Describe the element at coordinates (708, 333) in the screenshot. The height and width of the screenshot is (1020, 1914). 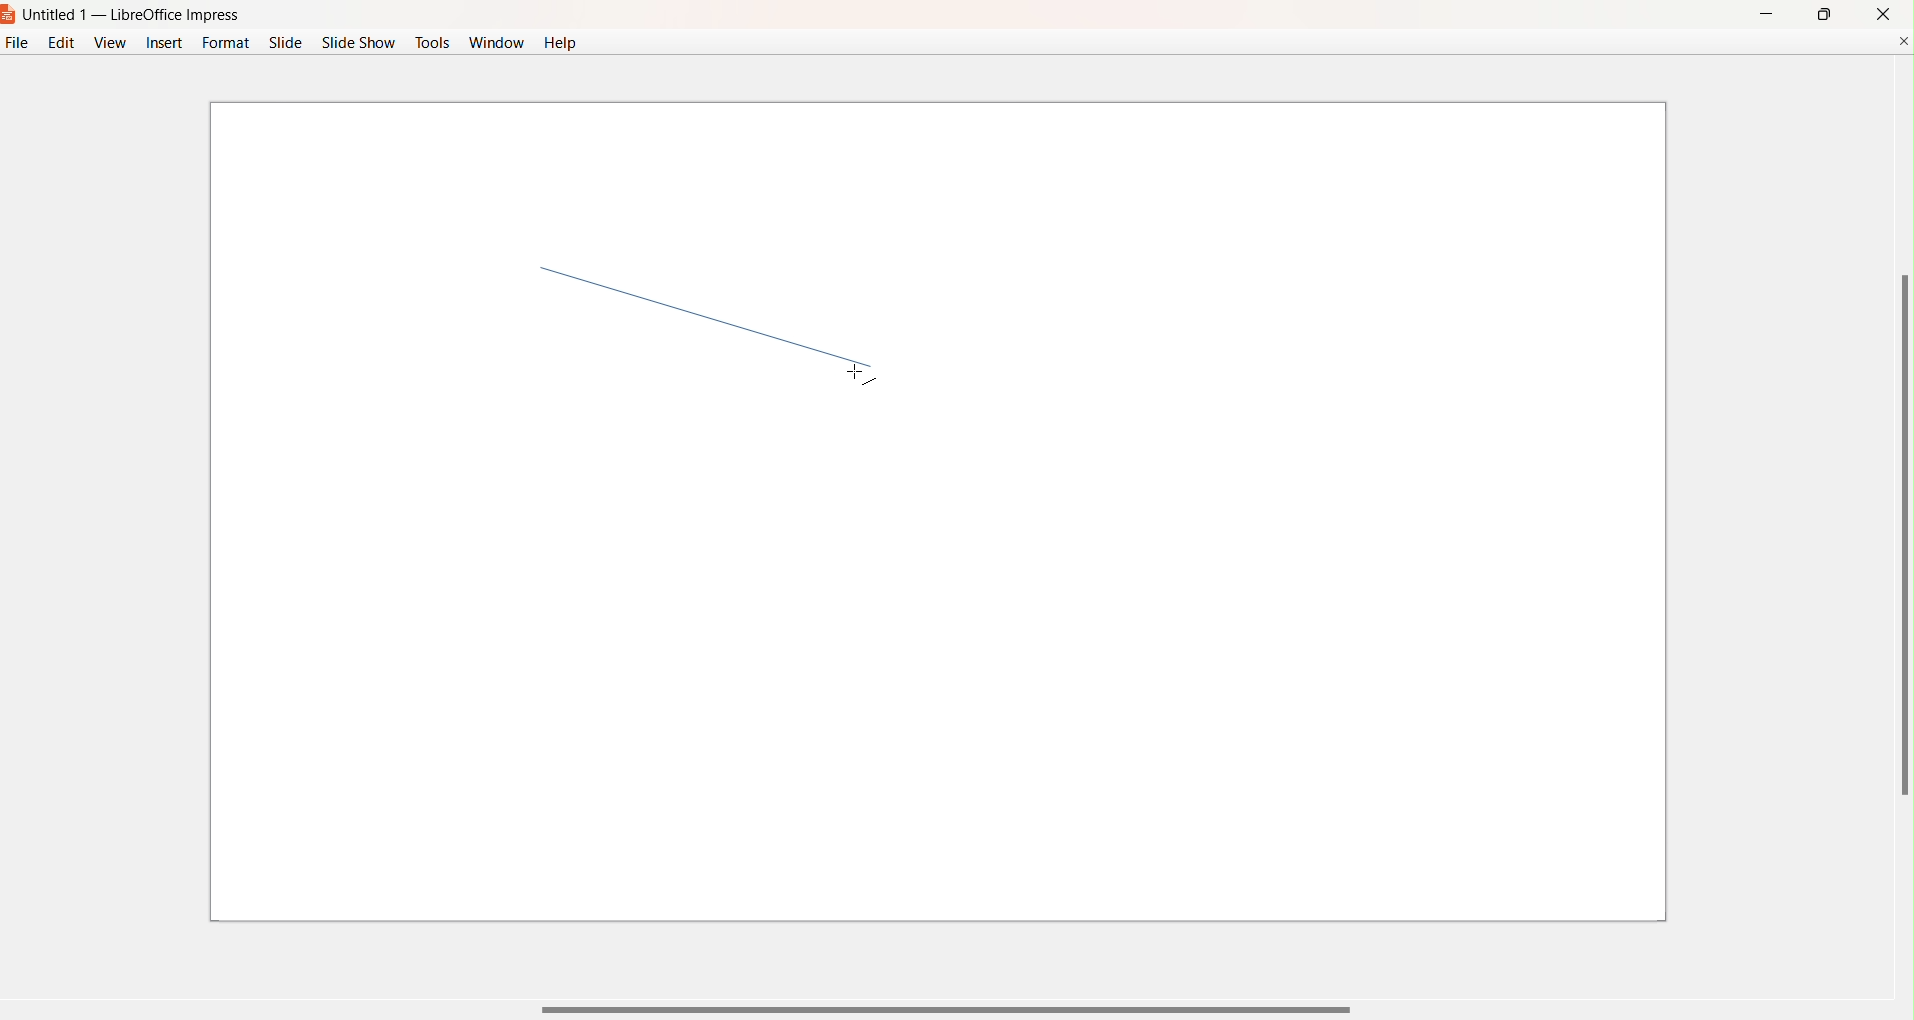
I see `line` at that location.